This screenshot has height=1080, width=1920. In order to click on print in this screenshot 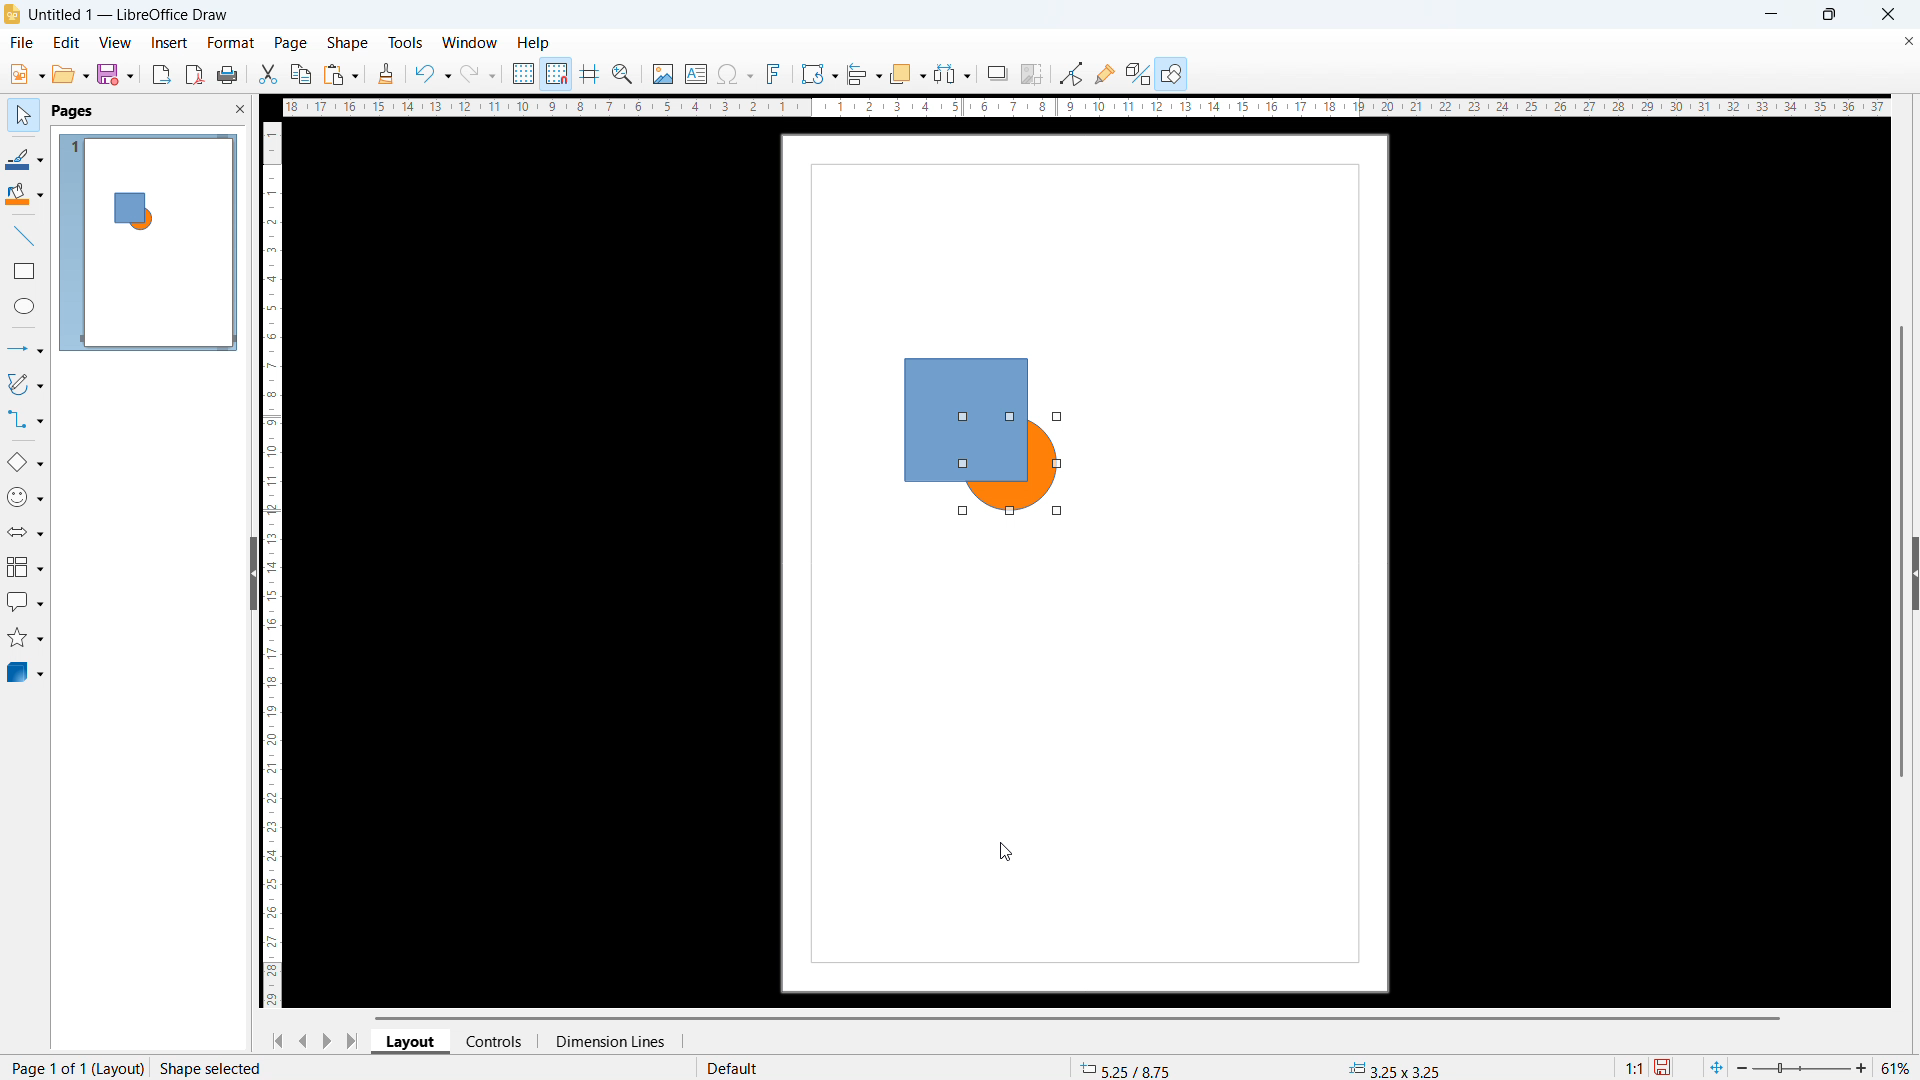, I will do `click(227, 73)`.